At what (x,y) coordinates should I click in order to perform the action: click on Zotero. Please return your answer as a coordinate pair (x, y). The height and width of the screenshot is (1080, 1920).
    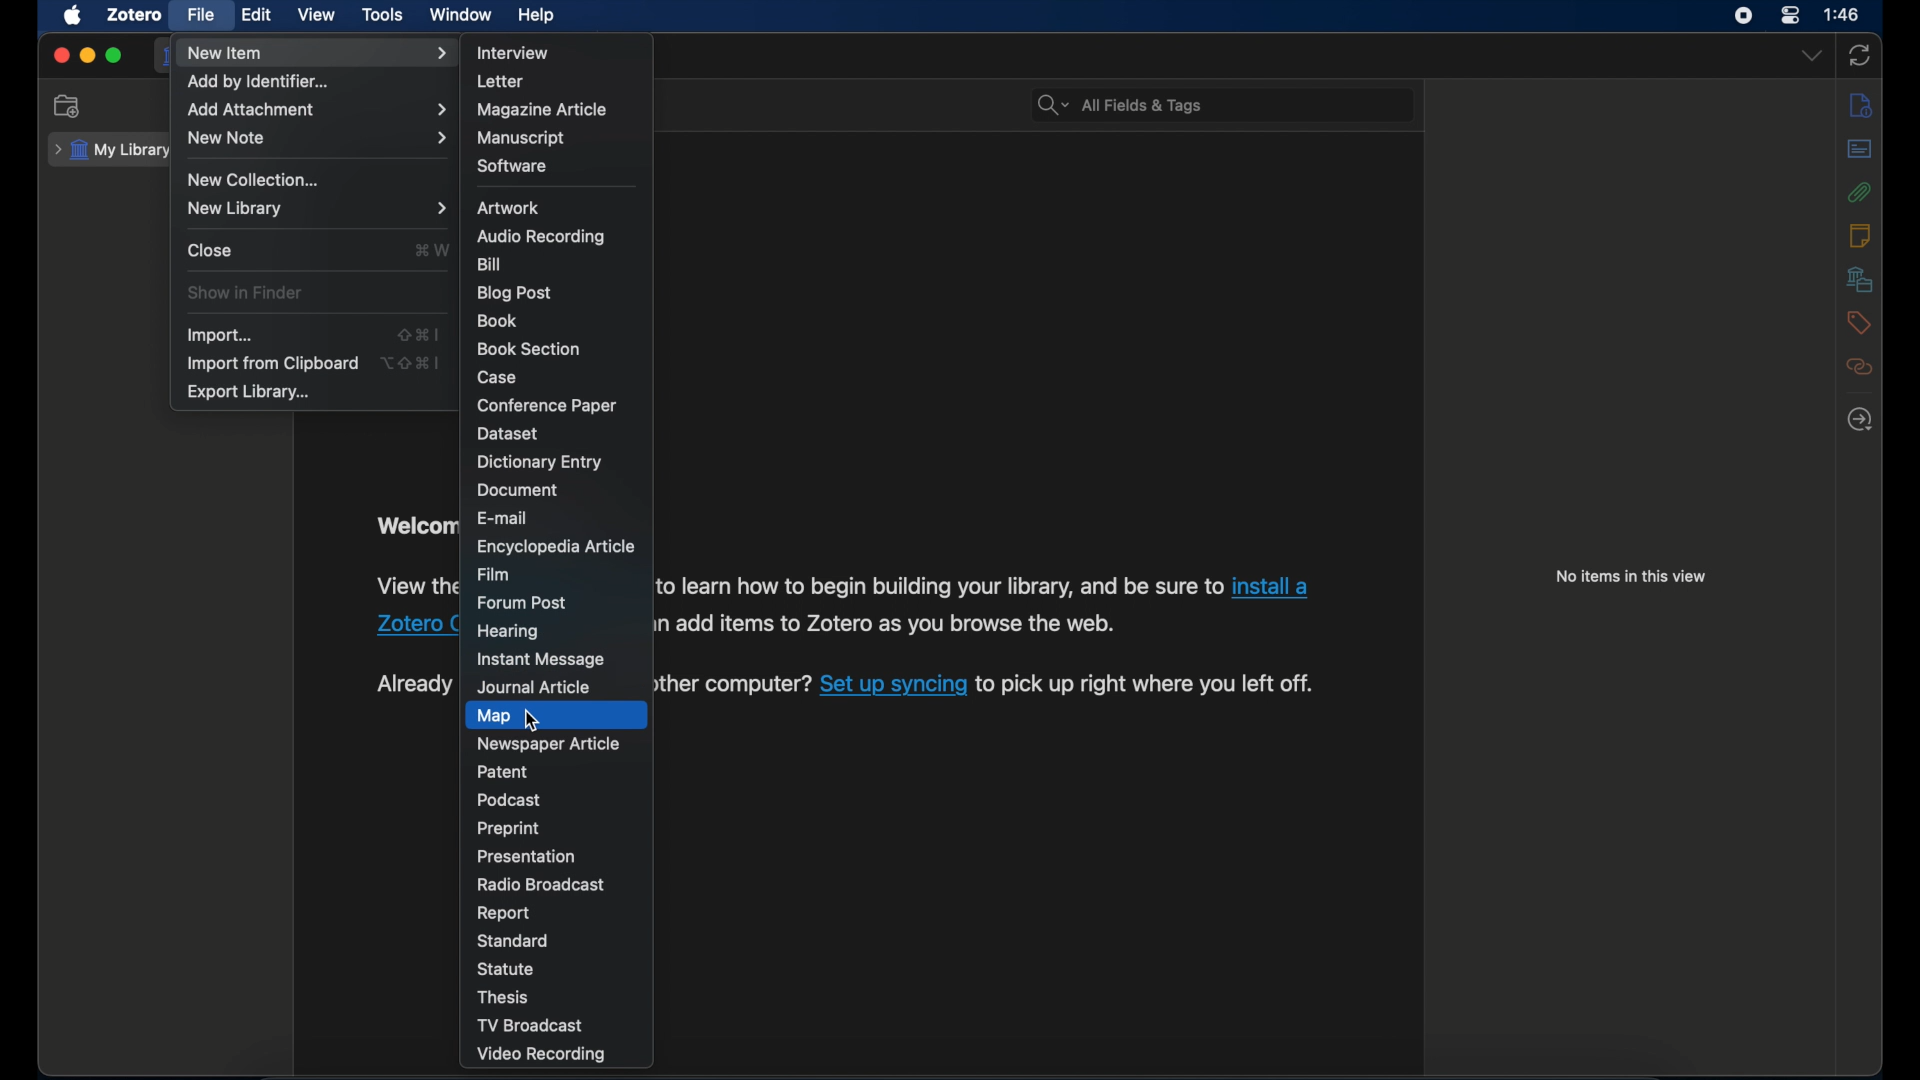
    Looking at the image, I should click on (394, 626).